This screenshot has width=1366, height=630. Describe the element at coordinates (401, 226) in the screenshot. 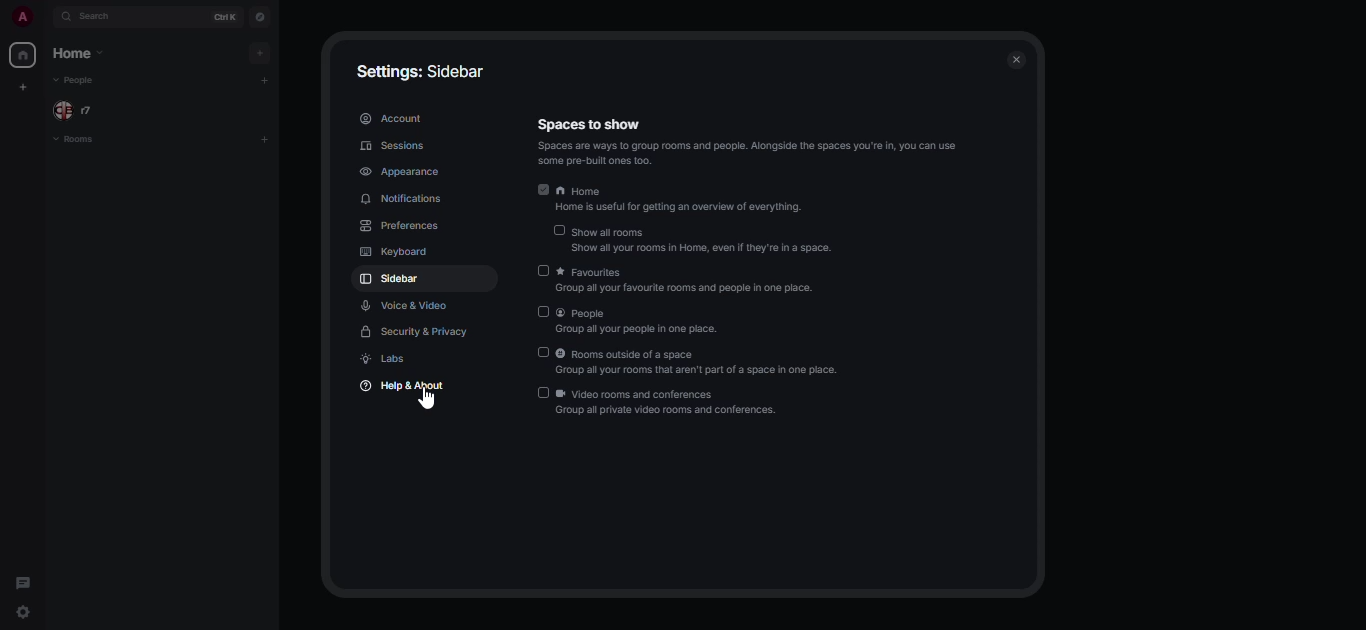

I see `preferences` at that location.